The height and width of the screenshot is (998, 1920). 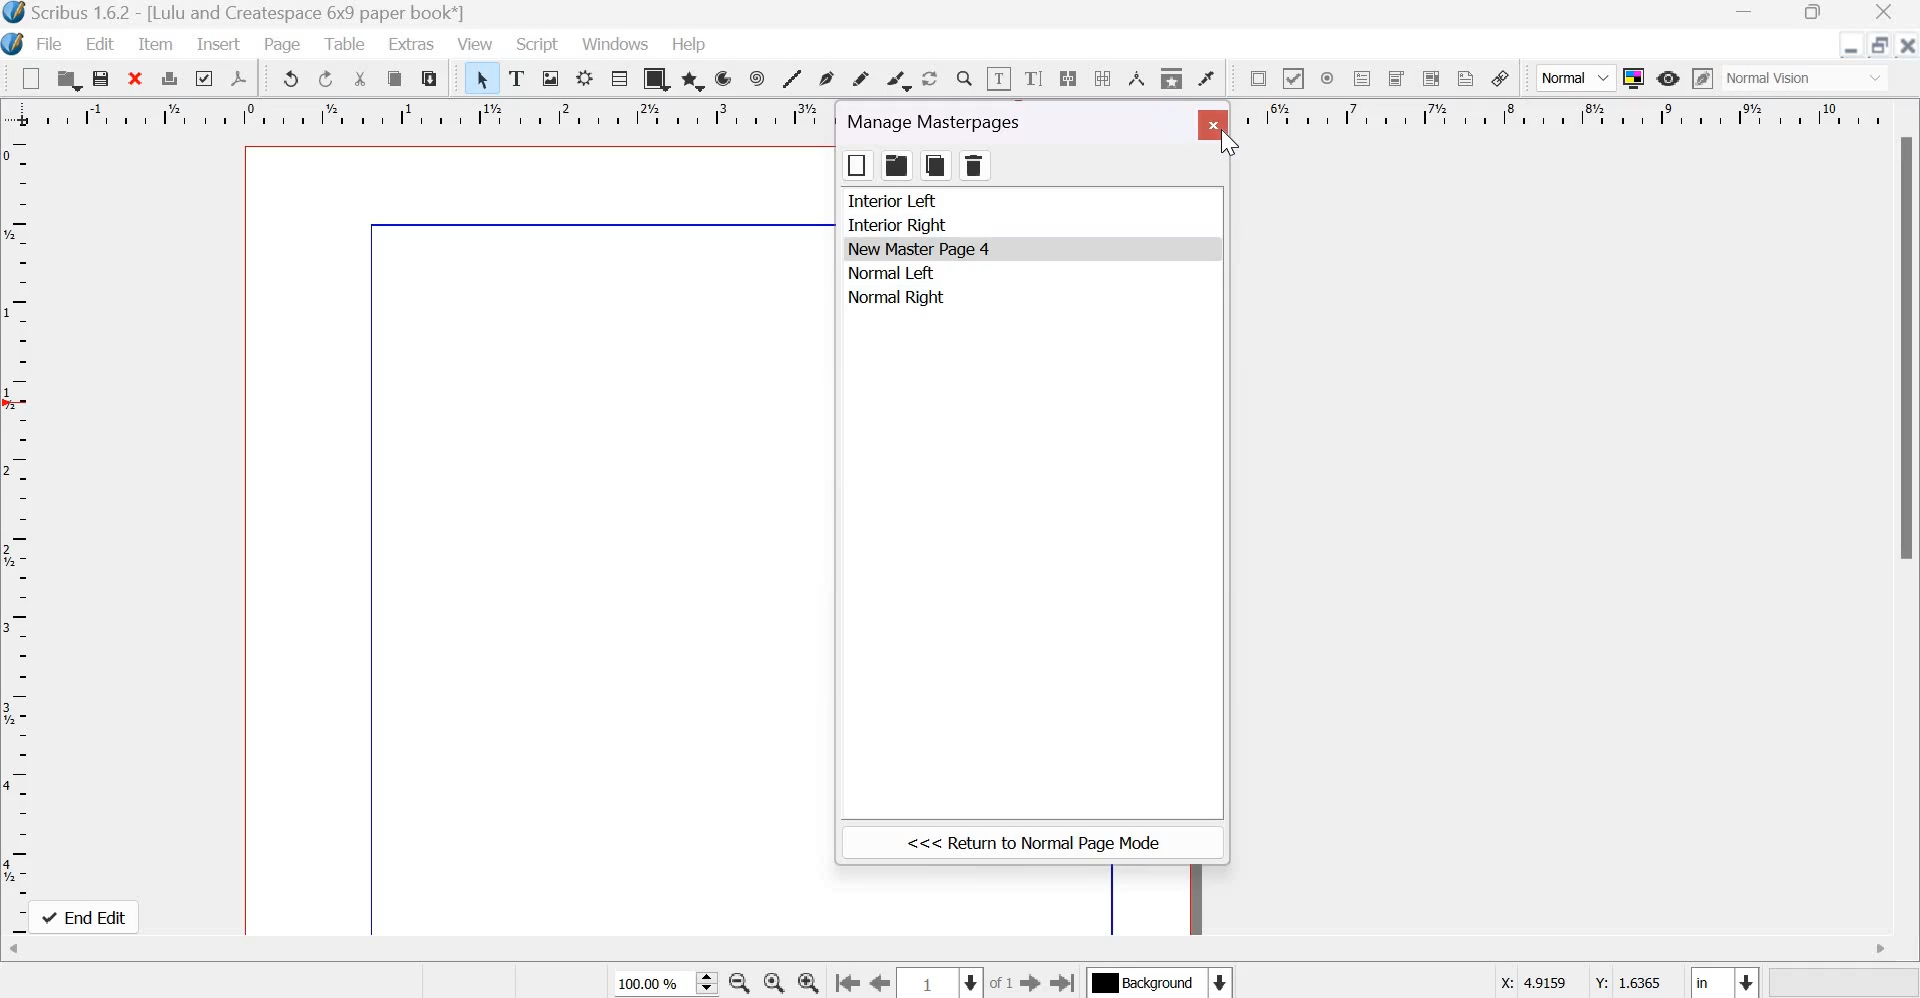 What do you see at coordinates (726, 78) in the screenshot?
I see `arc` at bounding box center [726, 78].